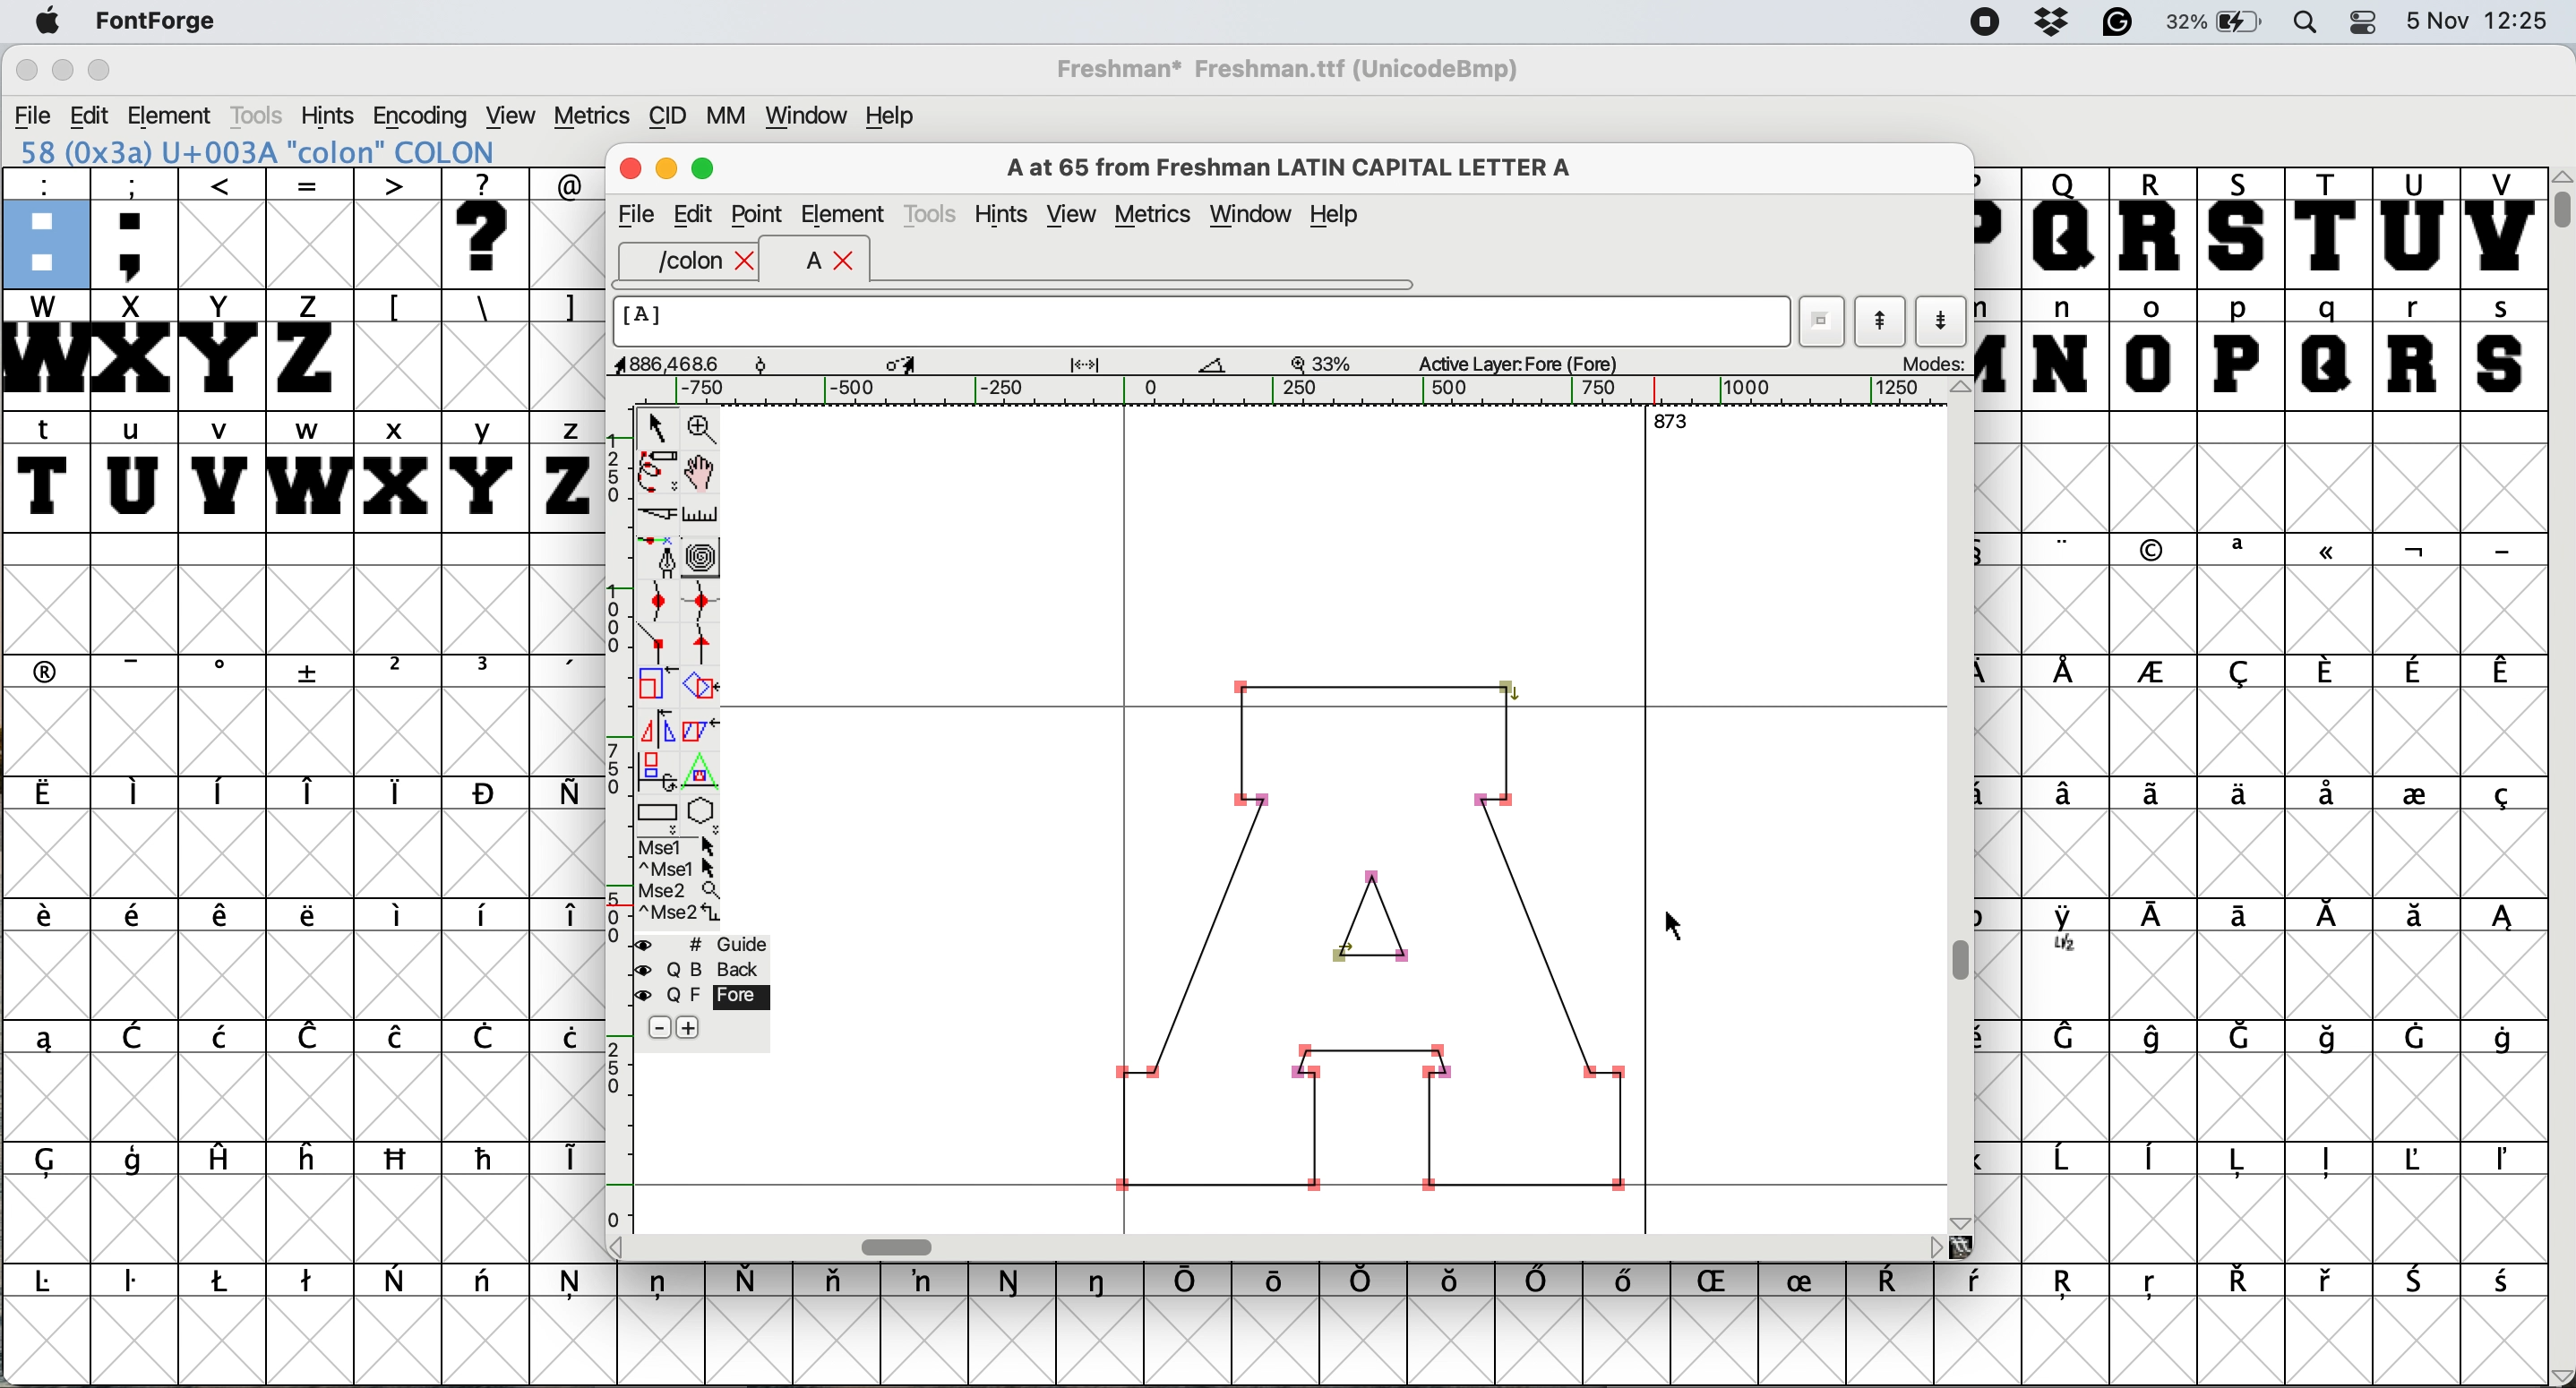 Image resolution: width=2576 pixels, height=1388 pixels. Describe the element at coordinates (2560, 777) in the screenshot. I see `vertical scroll bar` at that location.